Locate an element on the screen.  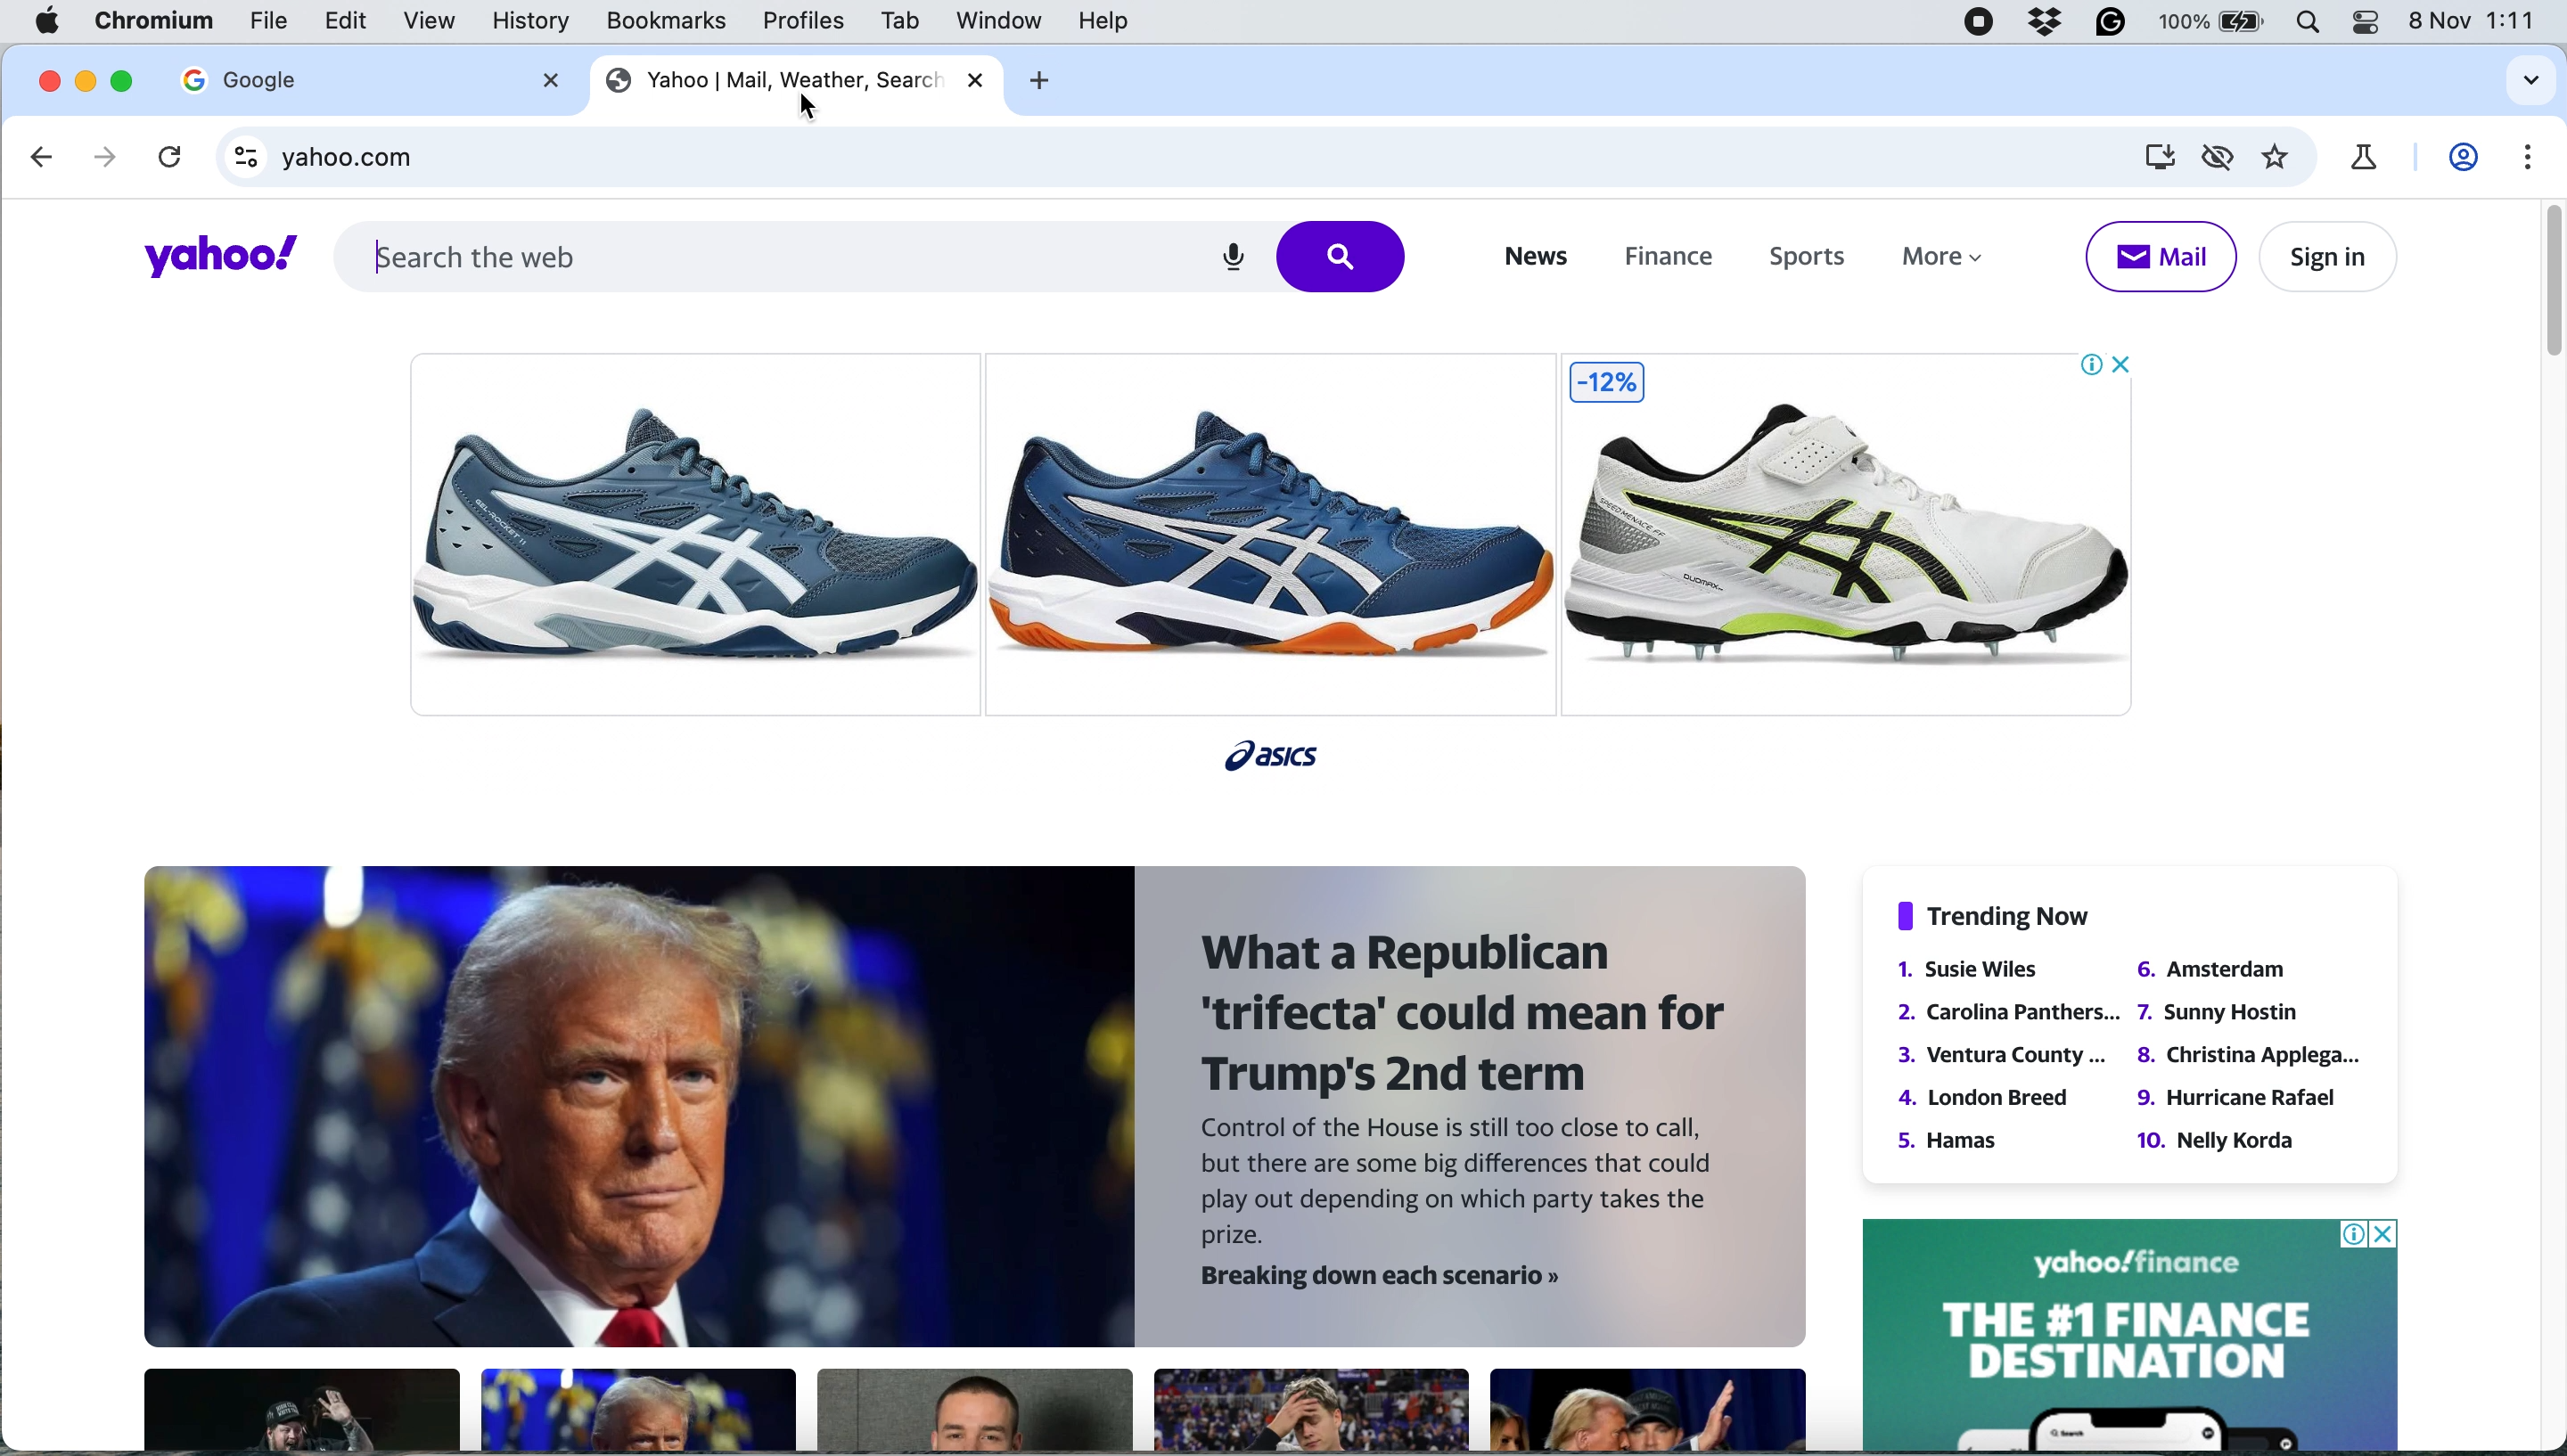
minimise is located at coordinates (88, 80).